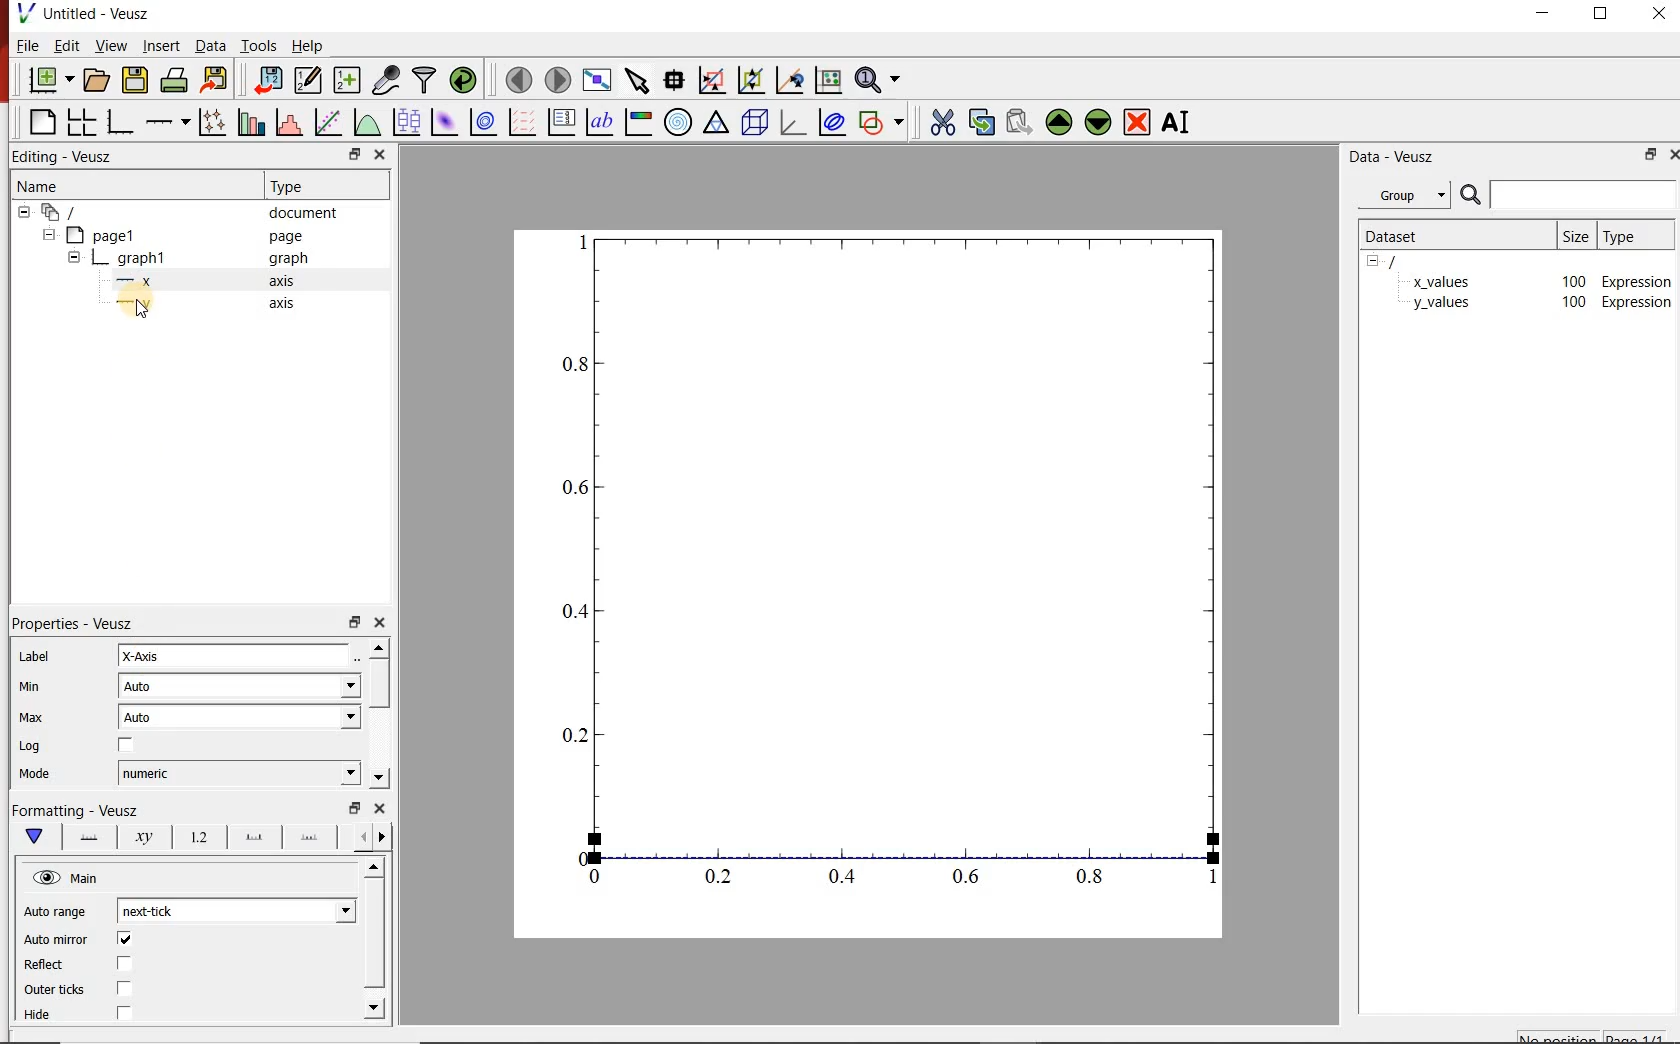 This screenshot has width=1680, height=1044. I want to click on next tick, so click(237, 910).